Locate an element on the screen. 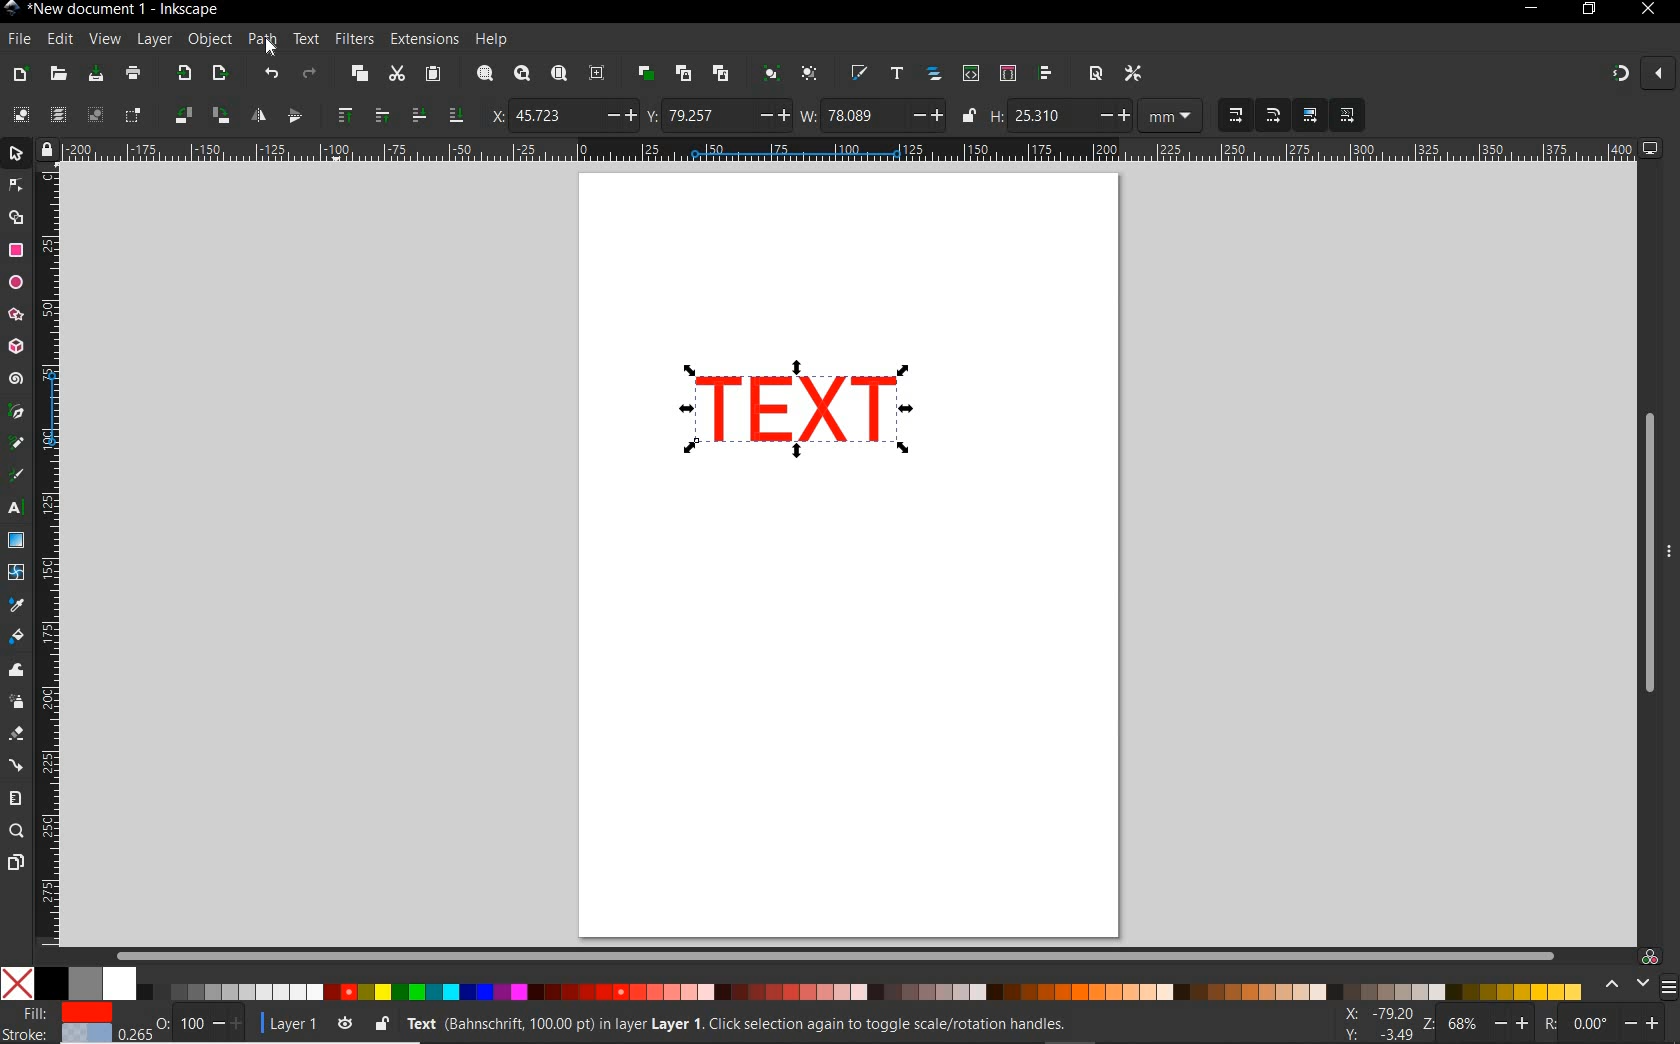  OBJECT ROTATE is located at coordinates (201, 114).